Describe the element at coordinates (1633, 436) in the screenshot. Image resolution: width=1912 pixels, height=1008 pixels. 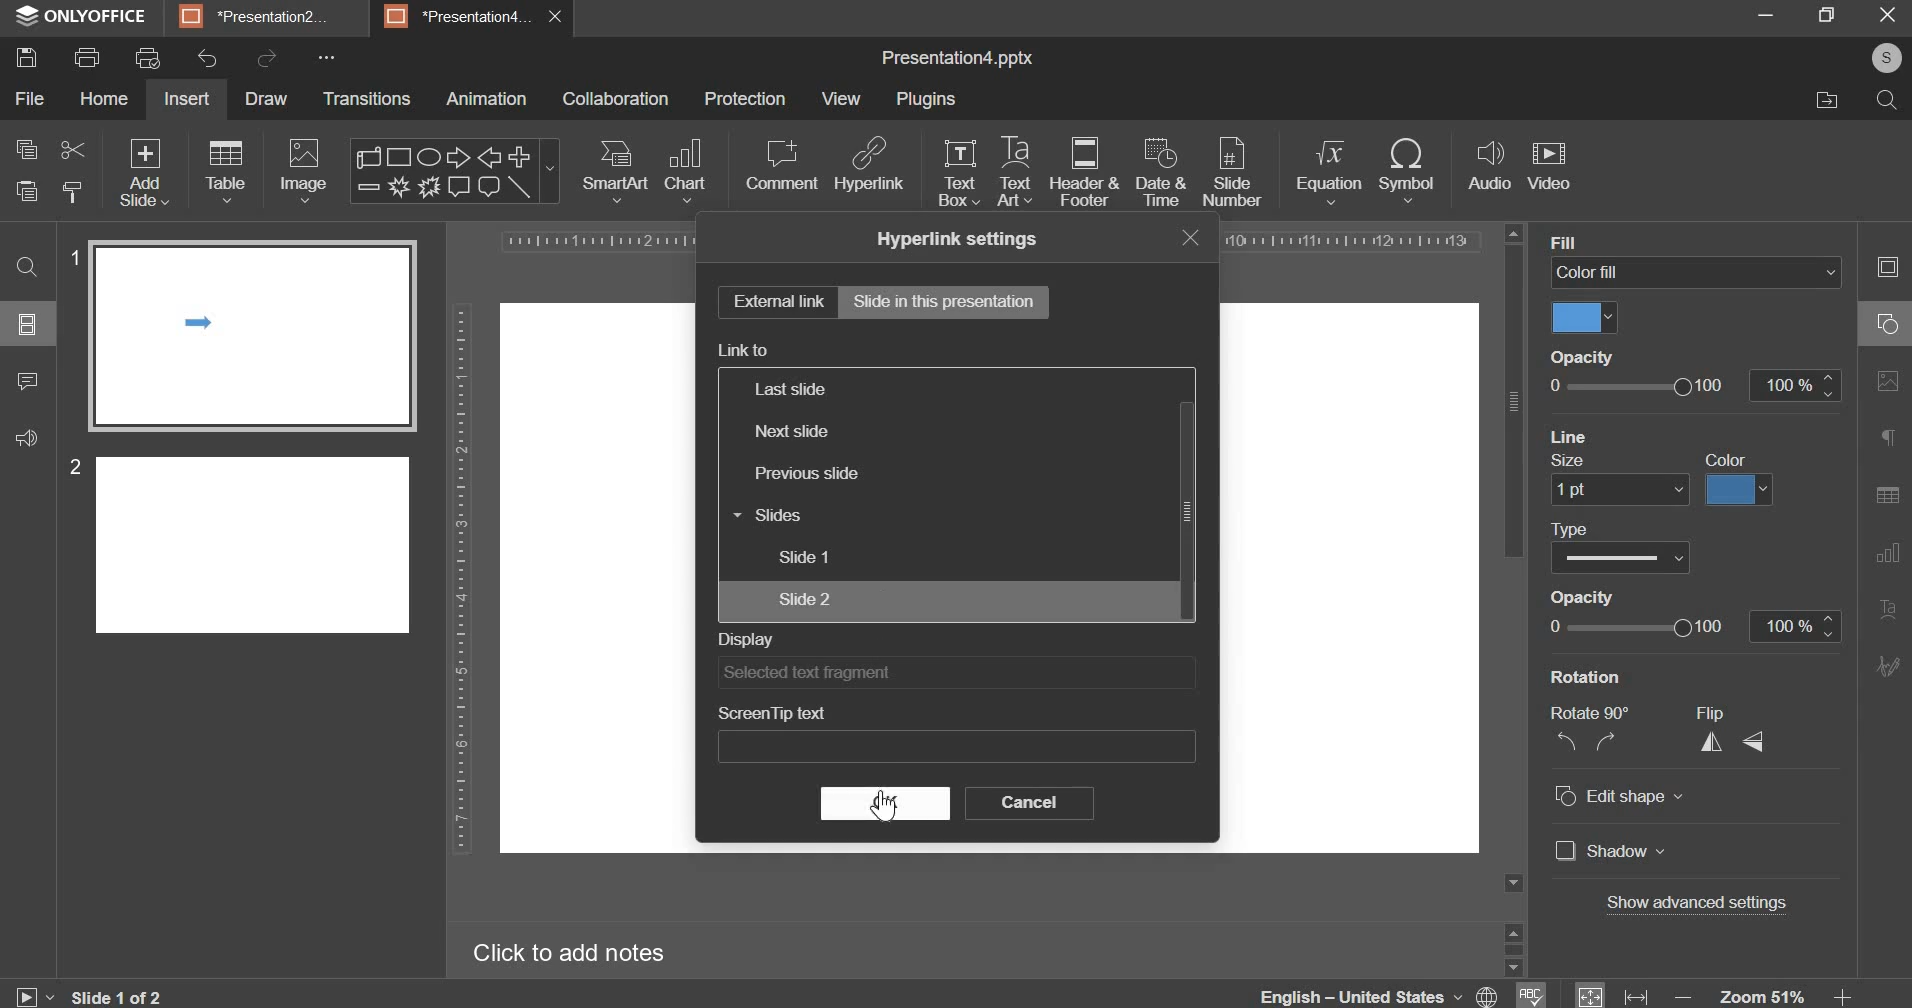
I see `` at that location.